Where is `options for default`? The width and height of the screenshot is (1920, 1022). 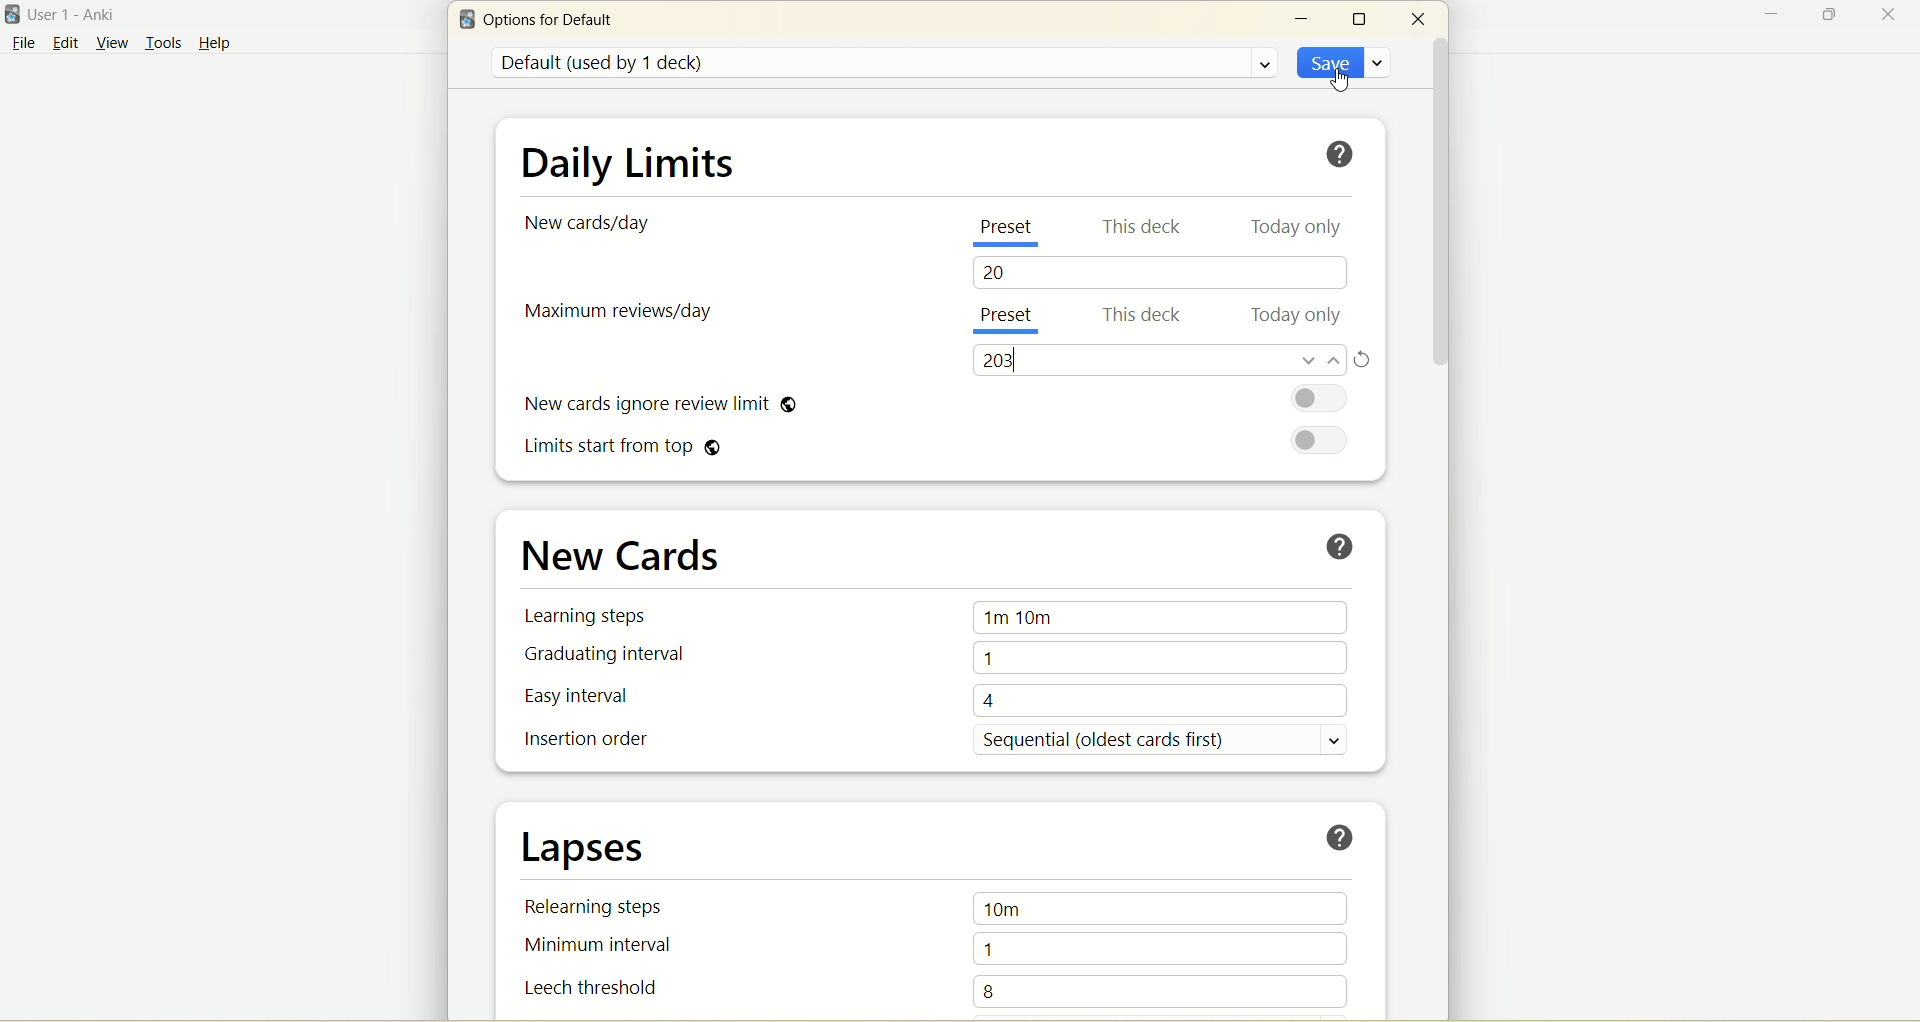 options for default is located at coordinates (556, 23).